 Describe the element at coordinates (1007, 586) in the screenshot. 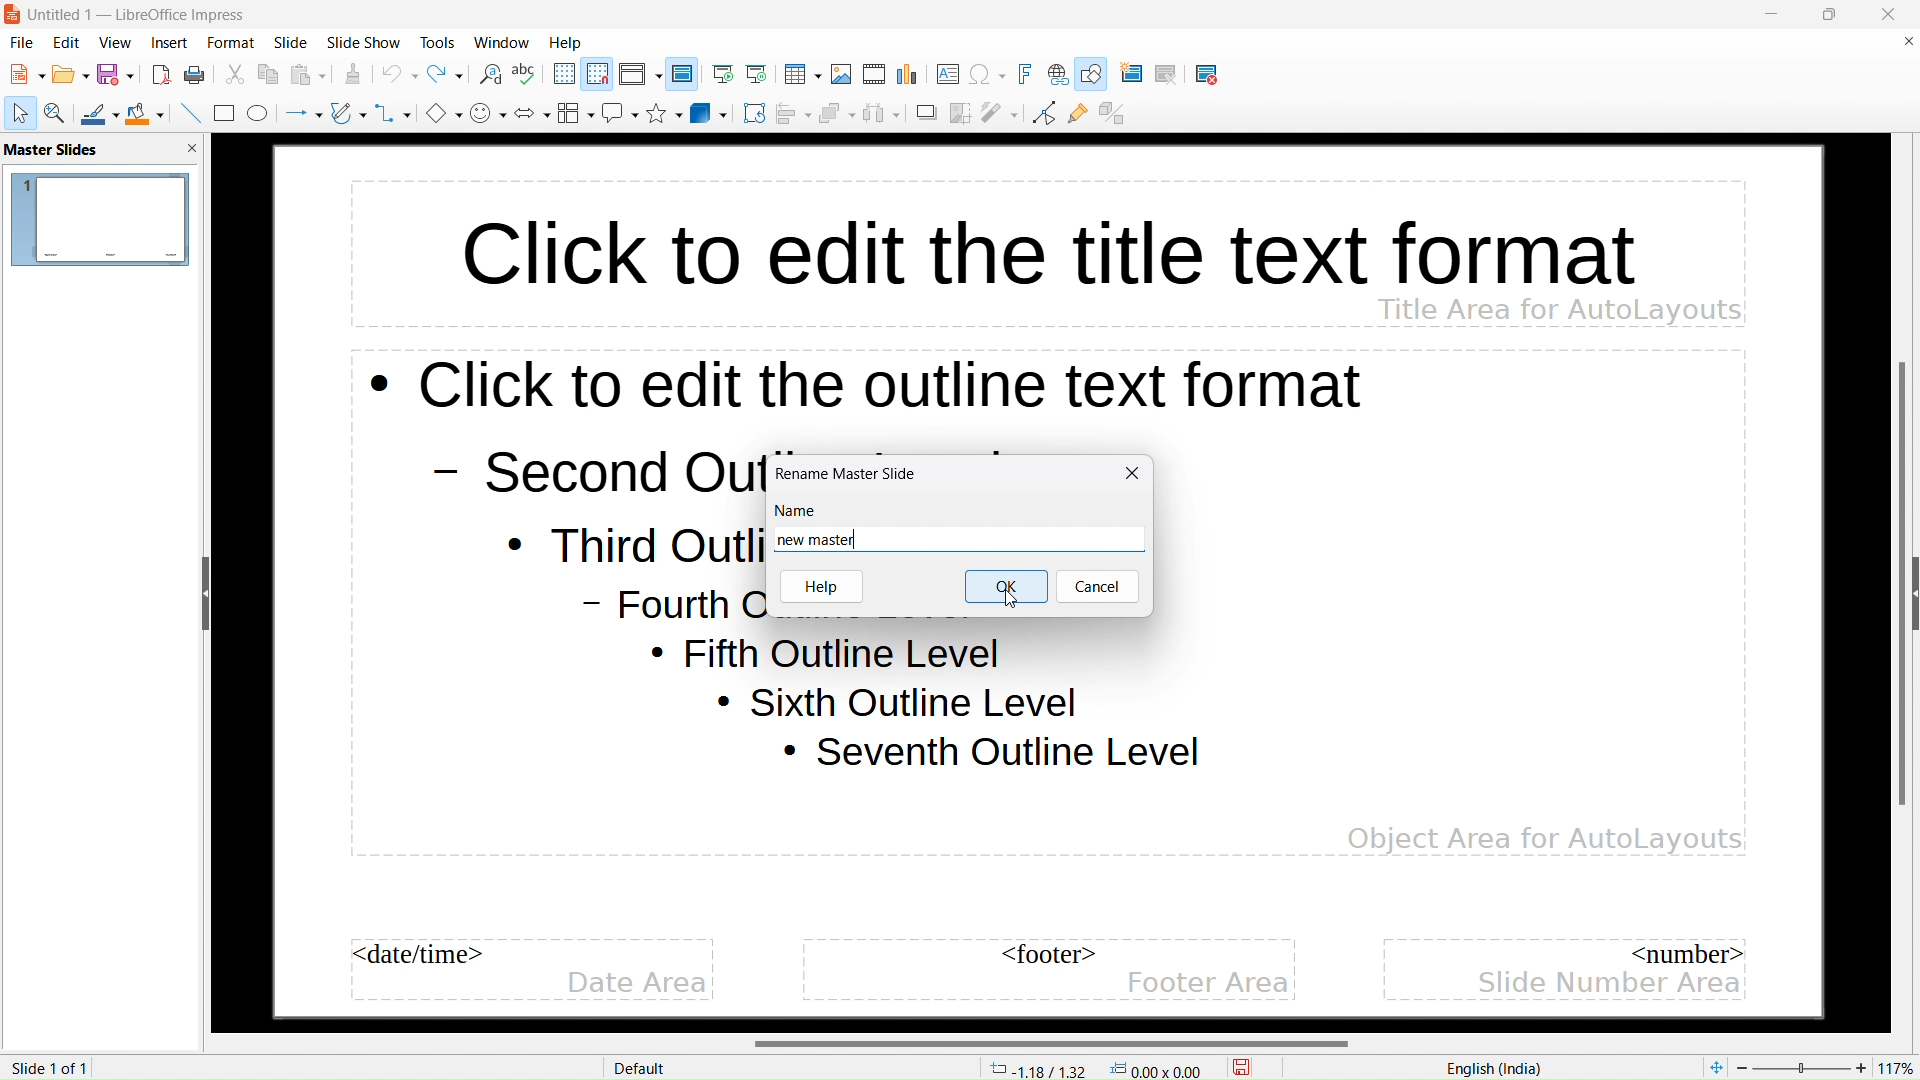

I see `ok` at that location.